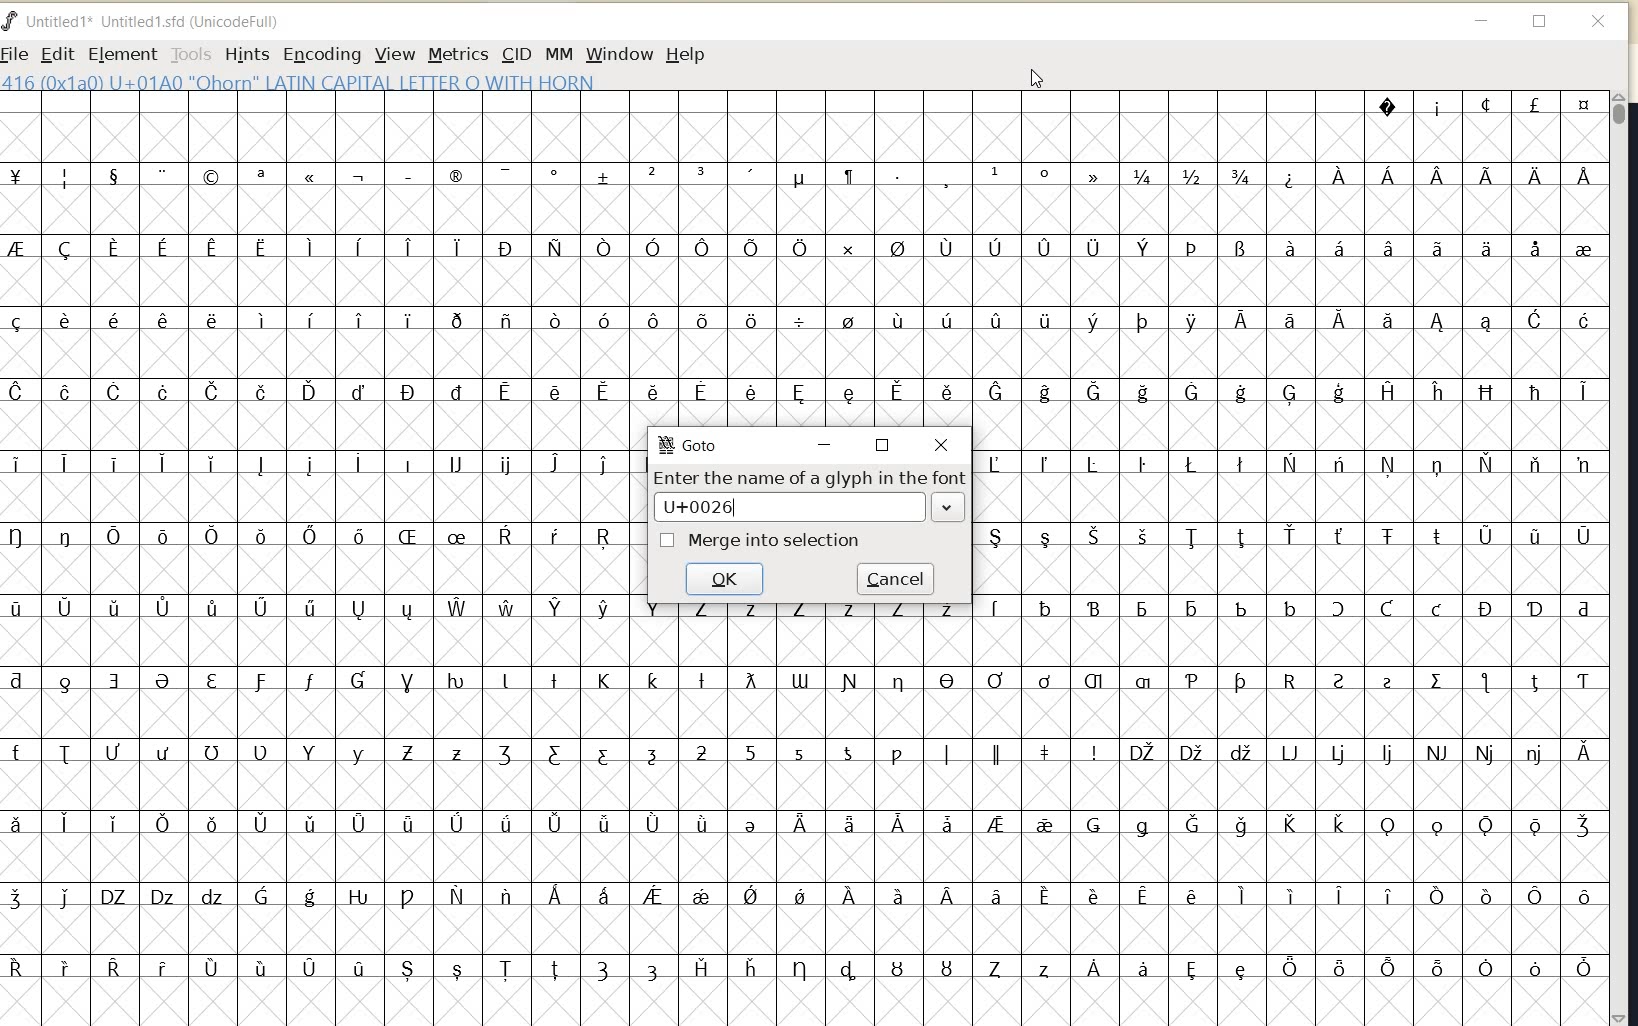 The height and width of the screenshot is (1026, 1638). I want to click on glyph characters & numbers, so click(806, 813).